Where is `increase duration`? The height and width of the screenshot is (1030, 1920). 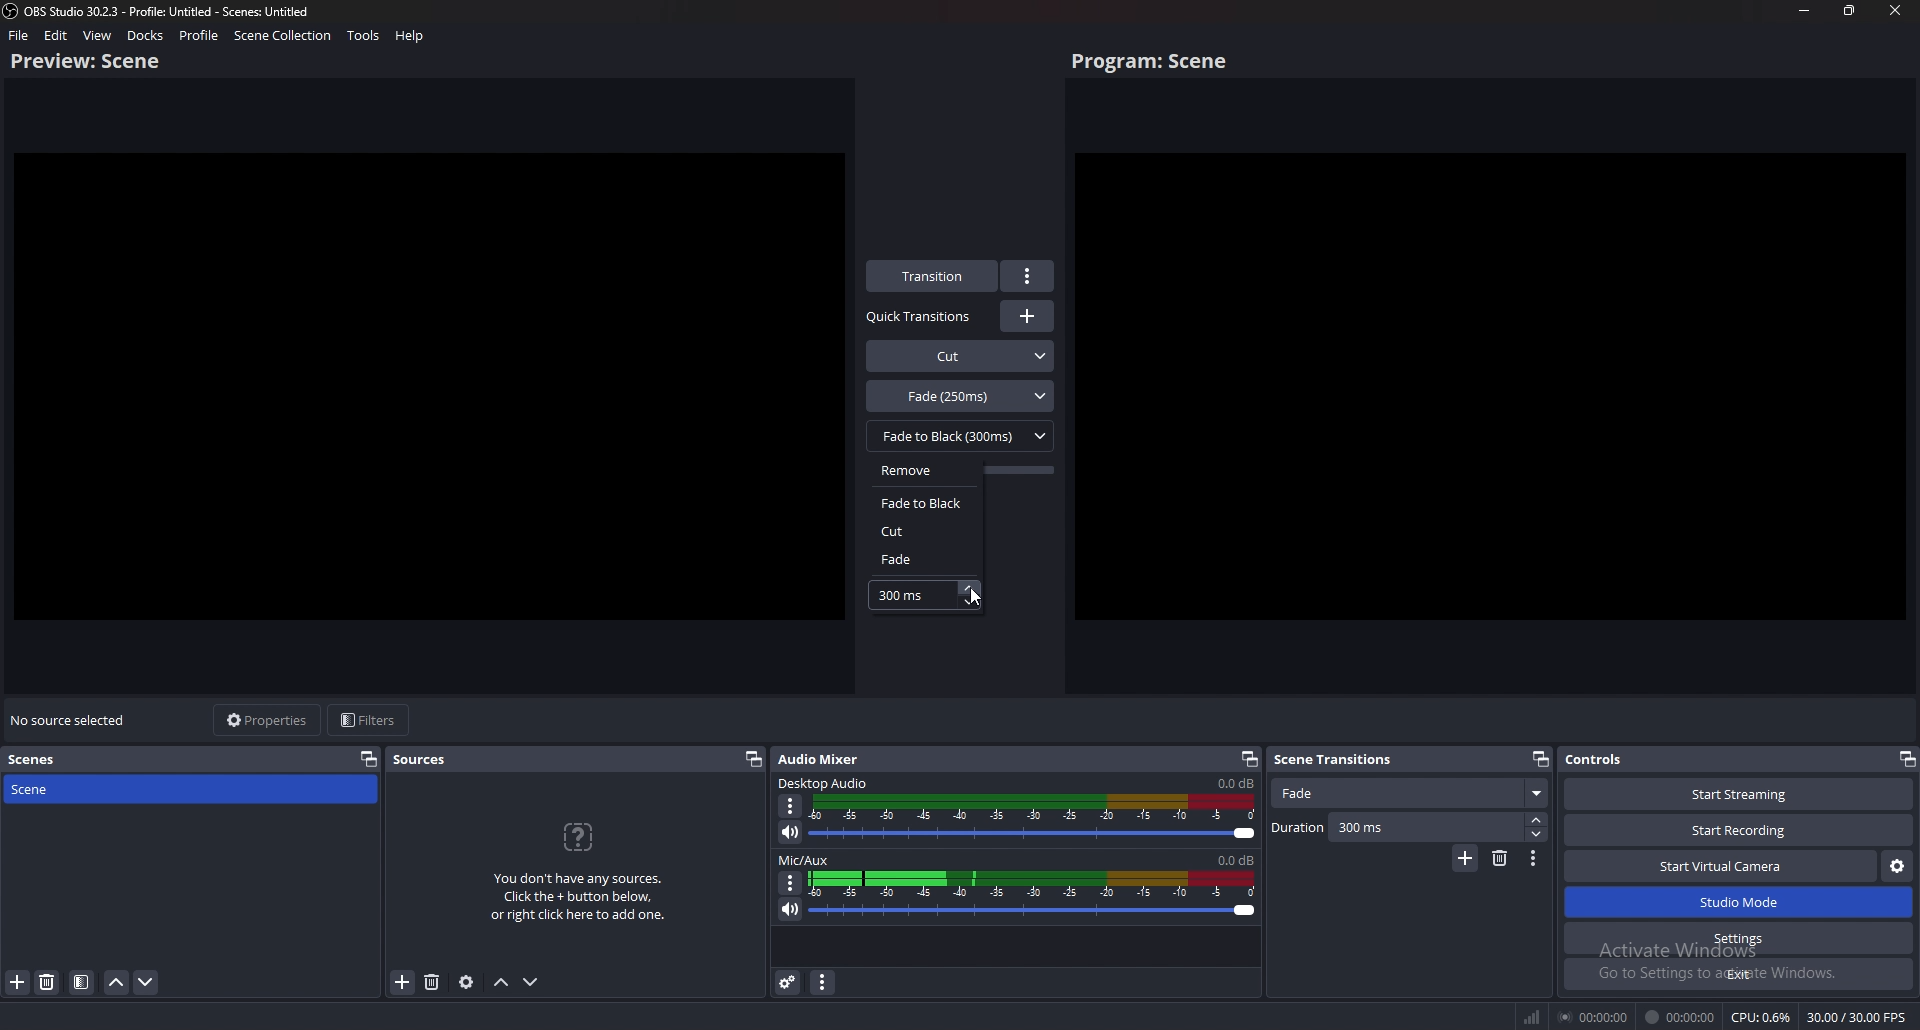
increase duration is located at coordinates (969, 586).